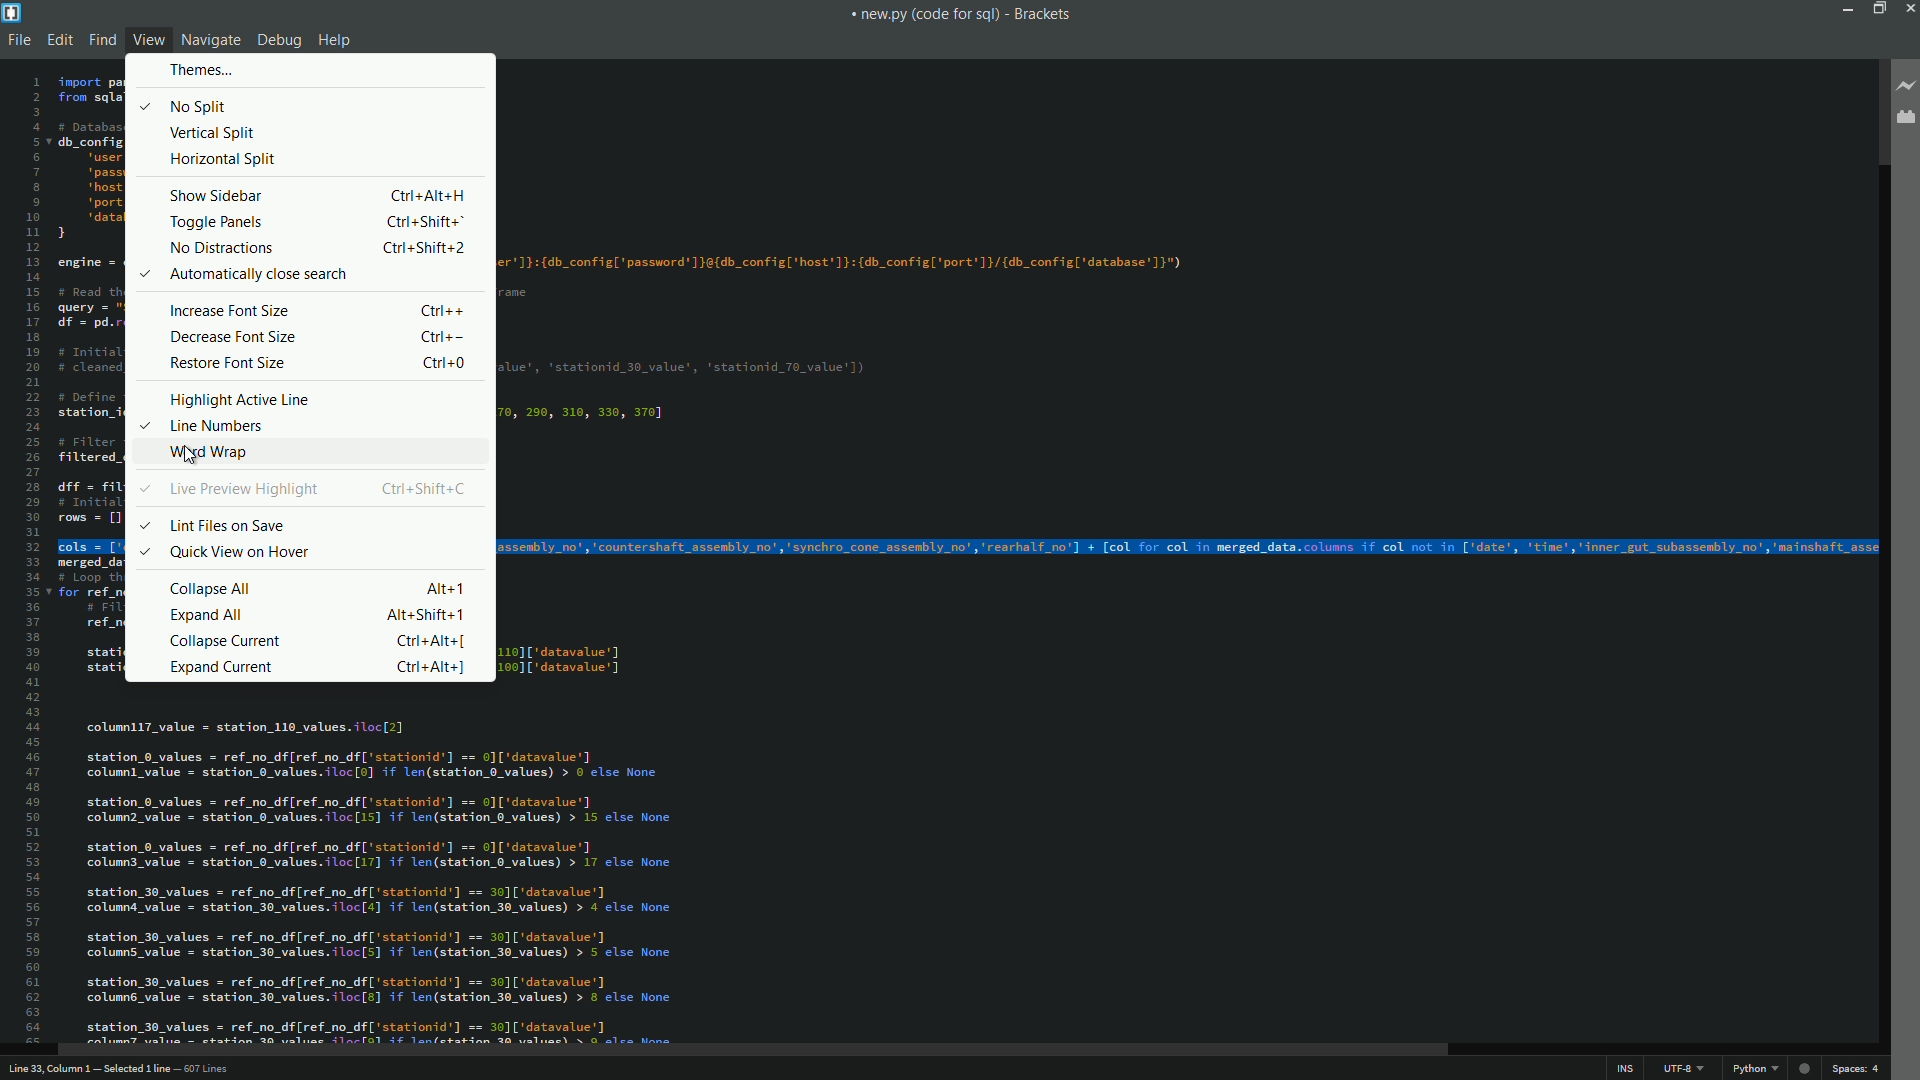 Image resolution: width=1920 pixels, height=1080 pixels. Describe the element at coordinates (103, 40) in the screenshot. I see `find menu` at that location.